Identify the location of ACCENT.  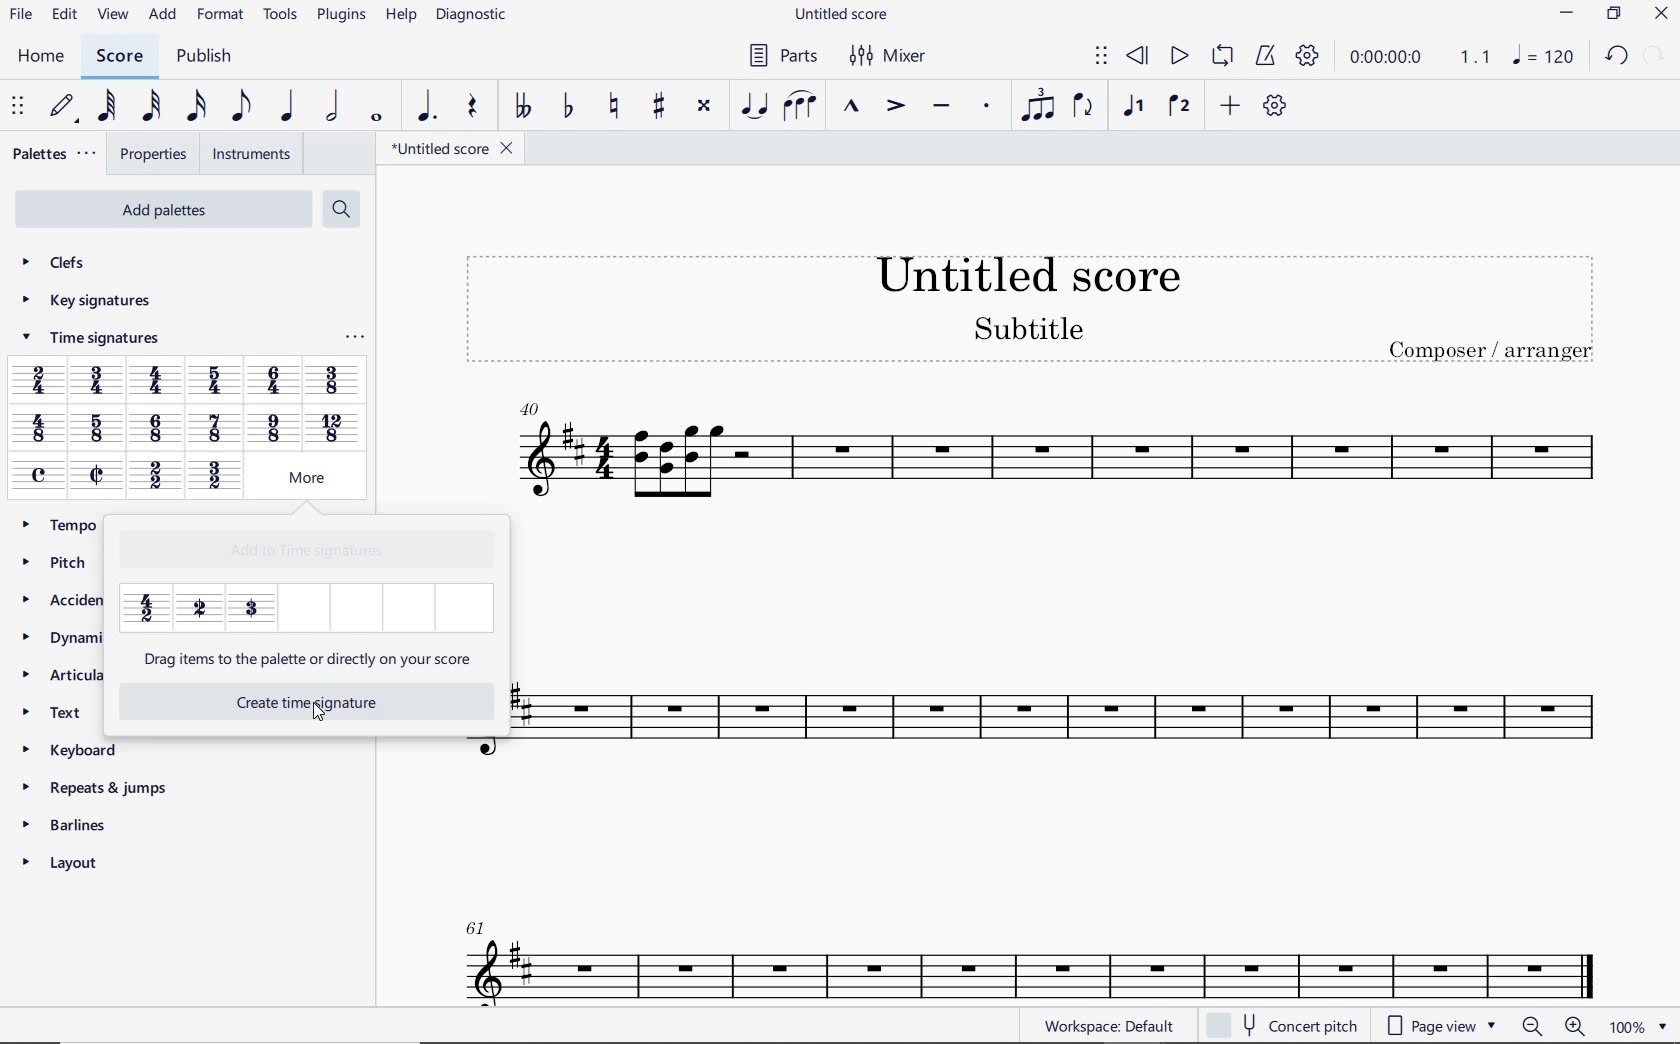
(895, 107).